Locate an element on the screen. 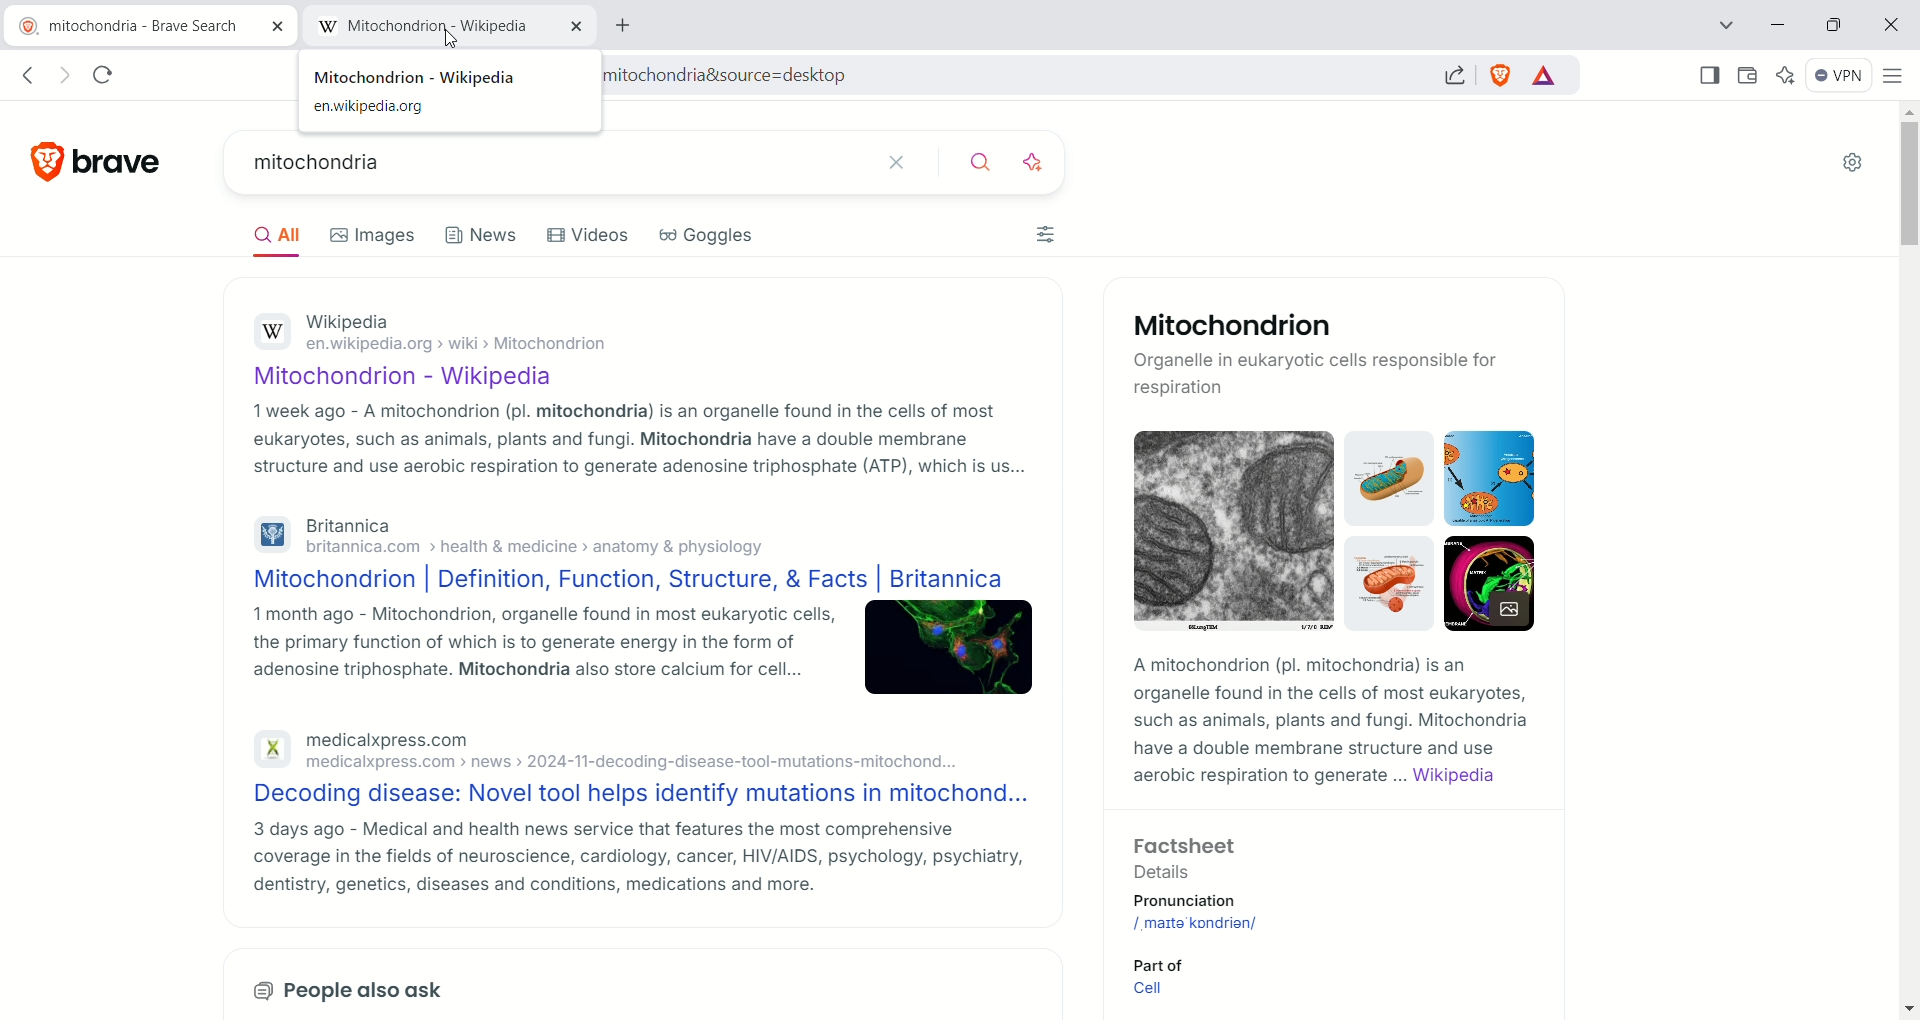 The height and width of the screenshot is (1020, 1920). brave is located at coordinates (127, 161).